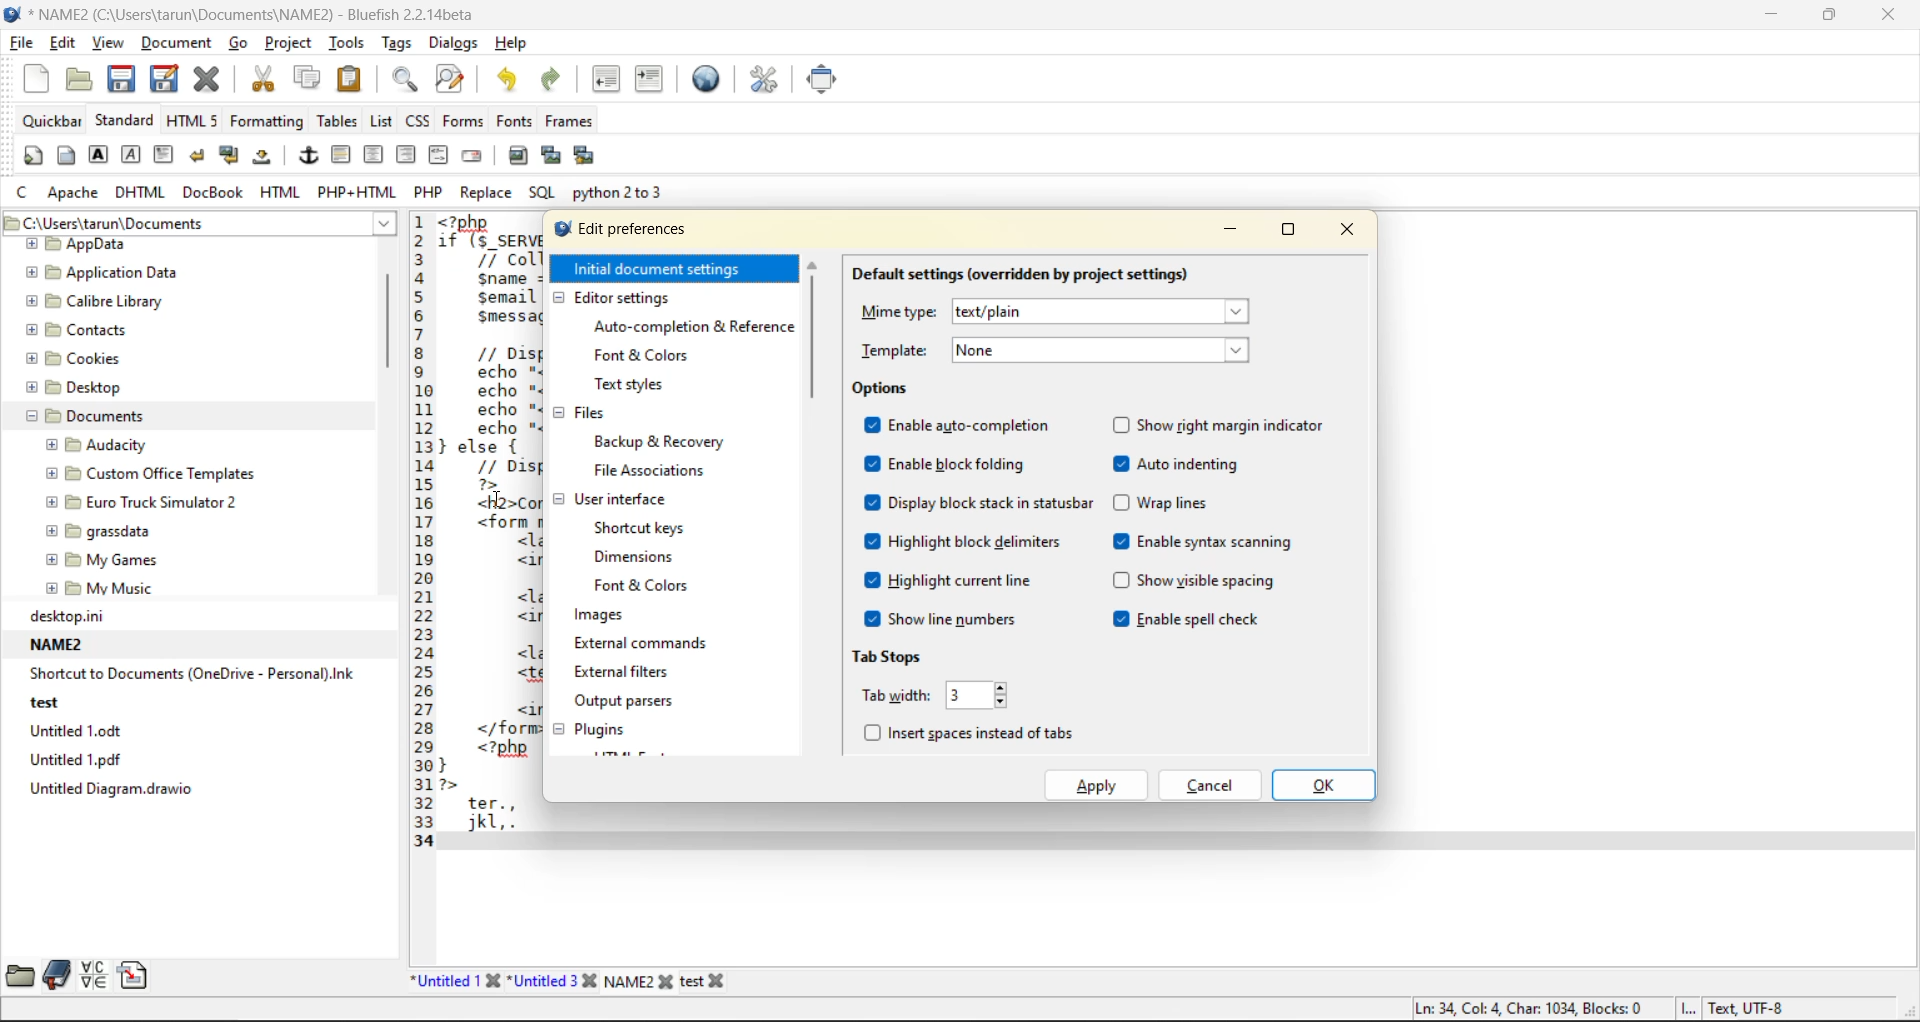 This screenshot has width=1920, height=1022. Describe the element at coordinates (521, 154) in the screenshot. I see `insert image` at that location.